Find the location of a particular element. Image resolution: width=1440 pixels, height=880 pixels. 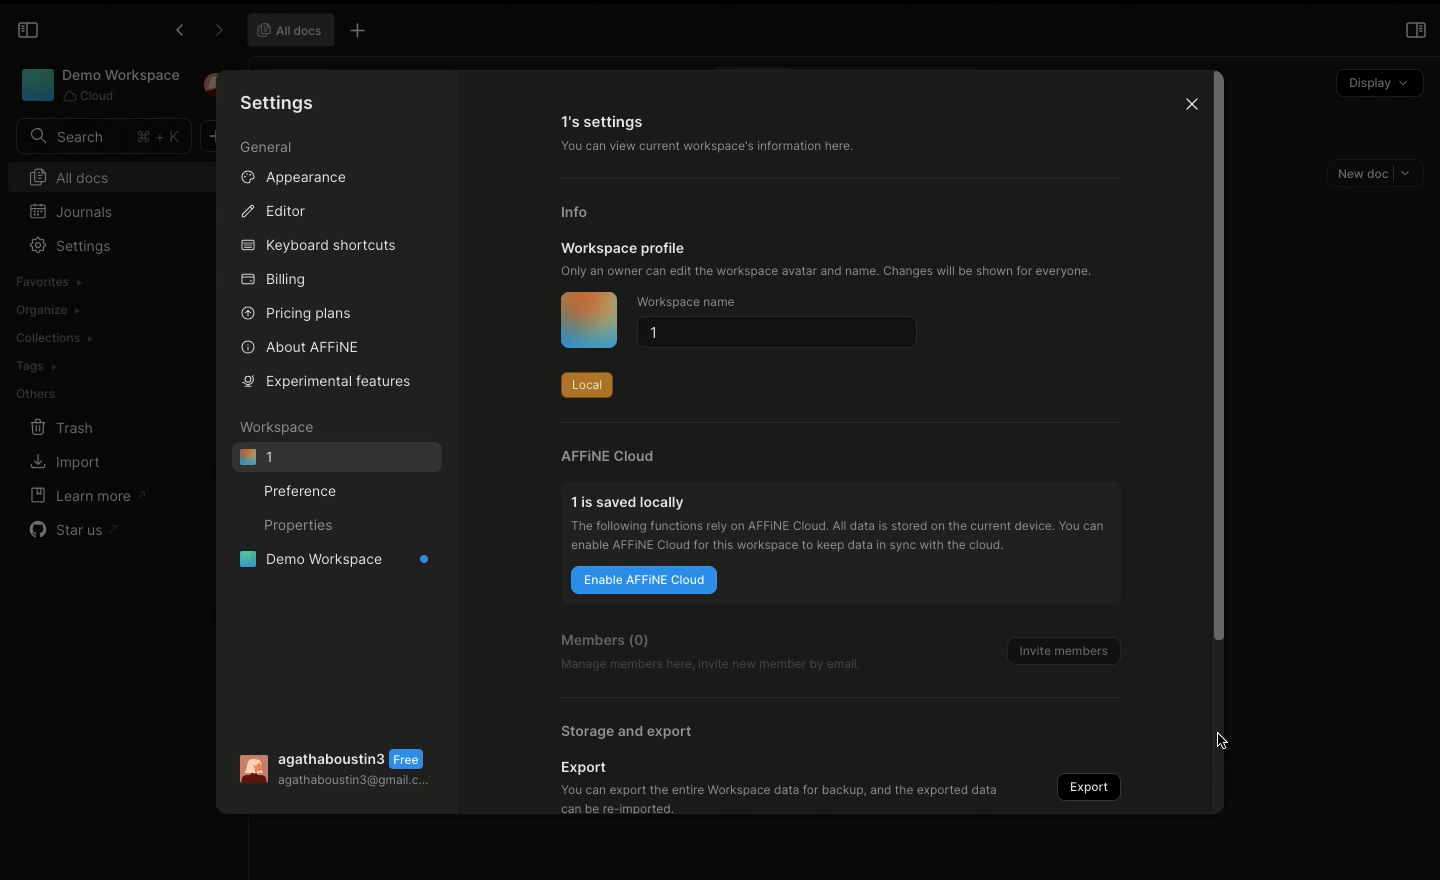

You can export the entire Workspace data for backup, and the exported datacan be re-imported. is located at coordinates (779, 800).